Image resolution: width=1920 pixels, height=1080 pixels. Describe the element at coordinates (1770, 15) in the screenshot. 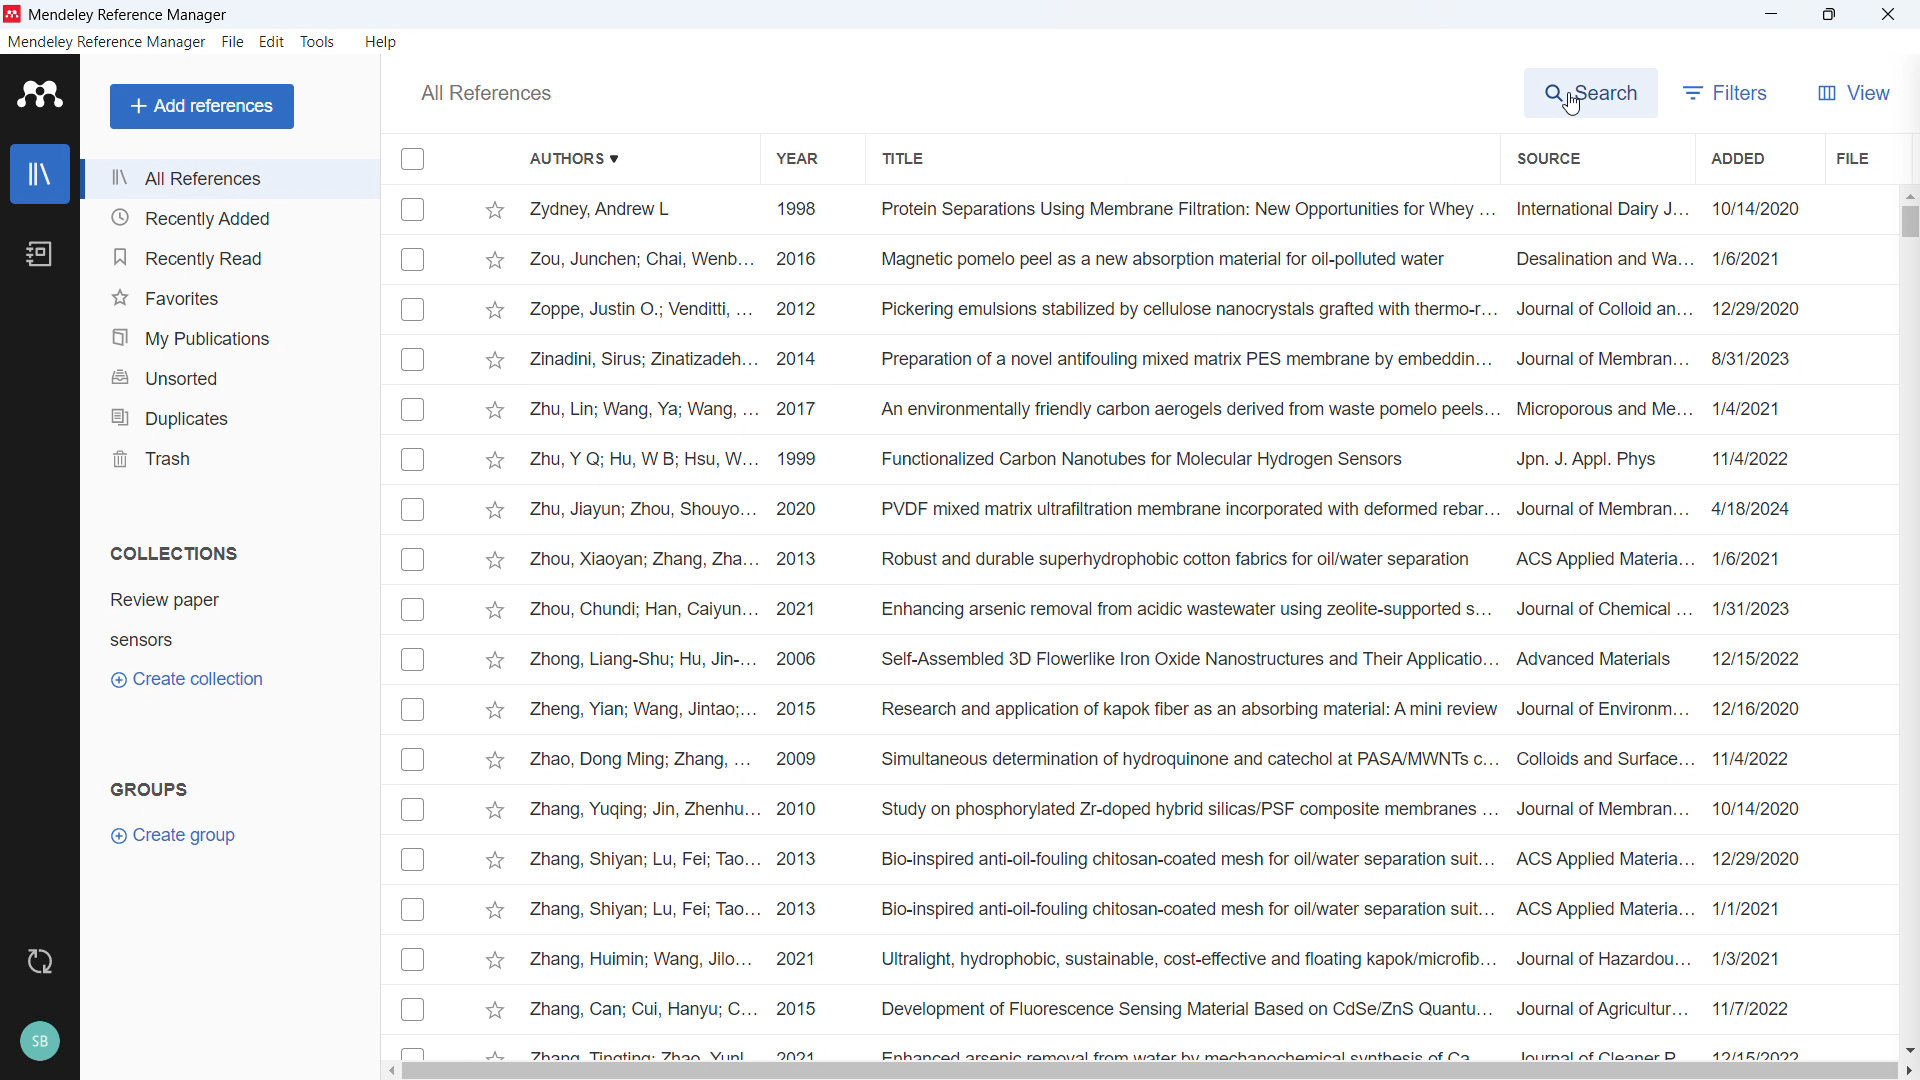

I see `minimise ` at that location.